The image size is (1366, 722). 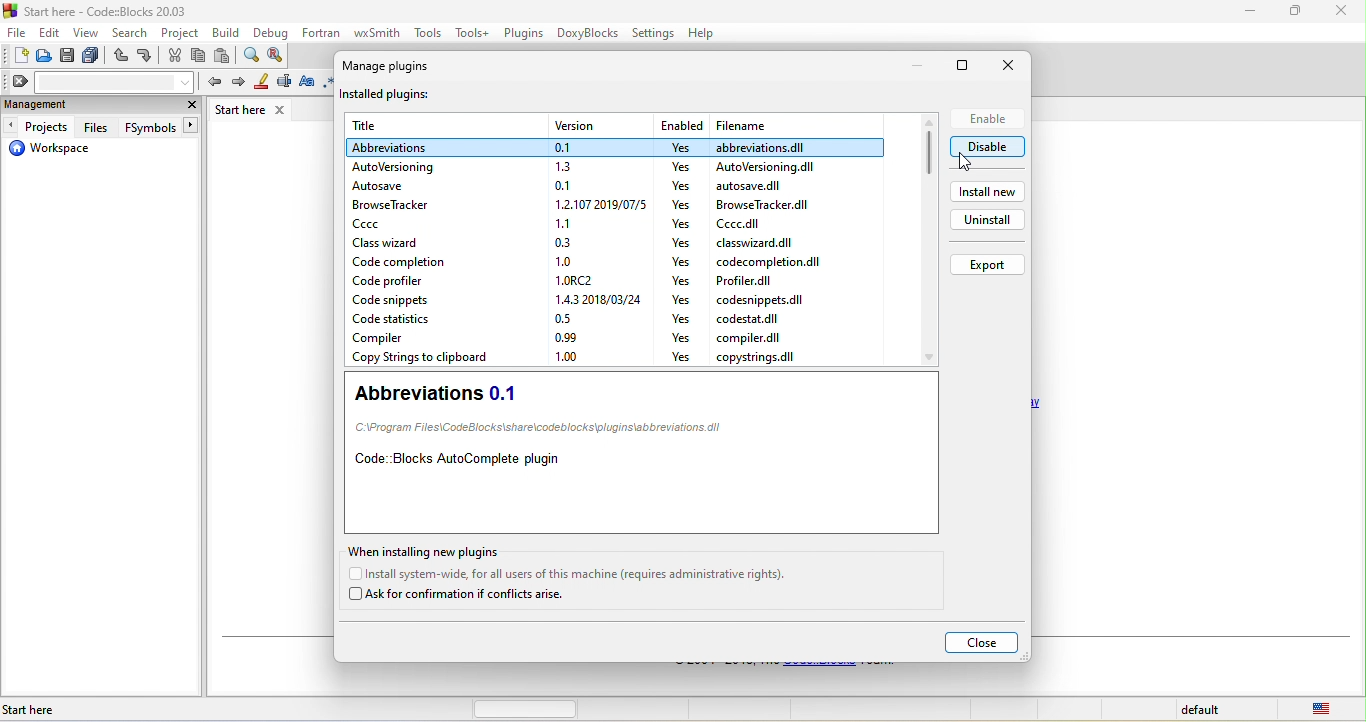 I want to click on search, so click(x=127, y=32).